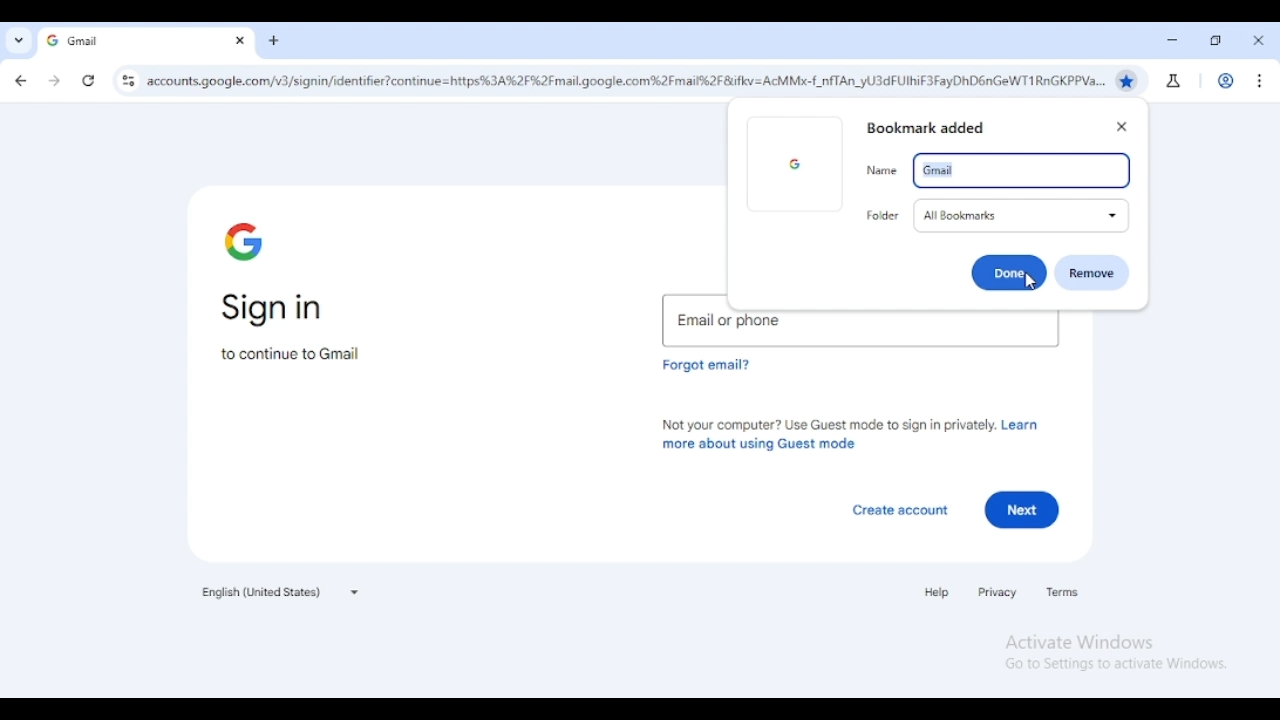 Image resolution: width=1280 pixels, height=720 pixels. Describe the element at coordinates (883, 172) in the screenshot. I see `name` at that location.